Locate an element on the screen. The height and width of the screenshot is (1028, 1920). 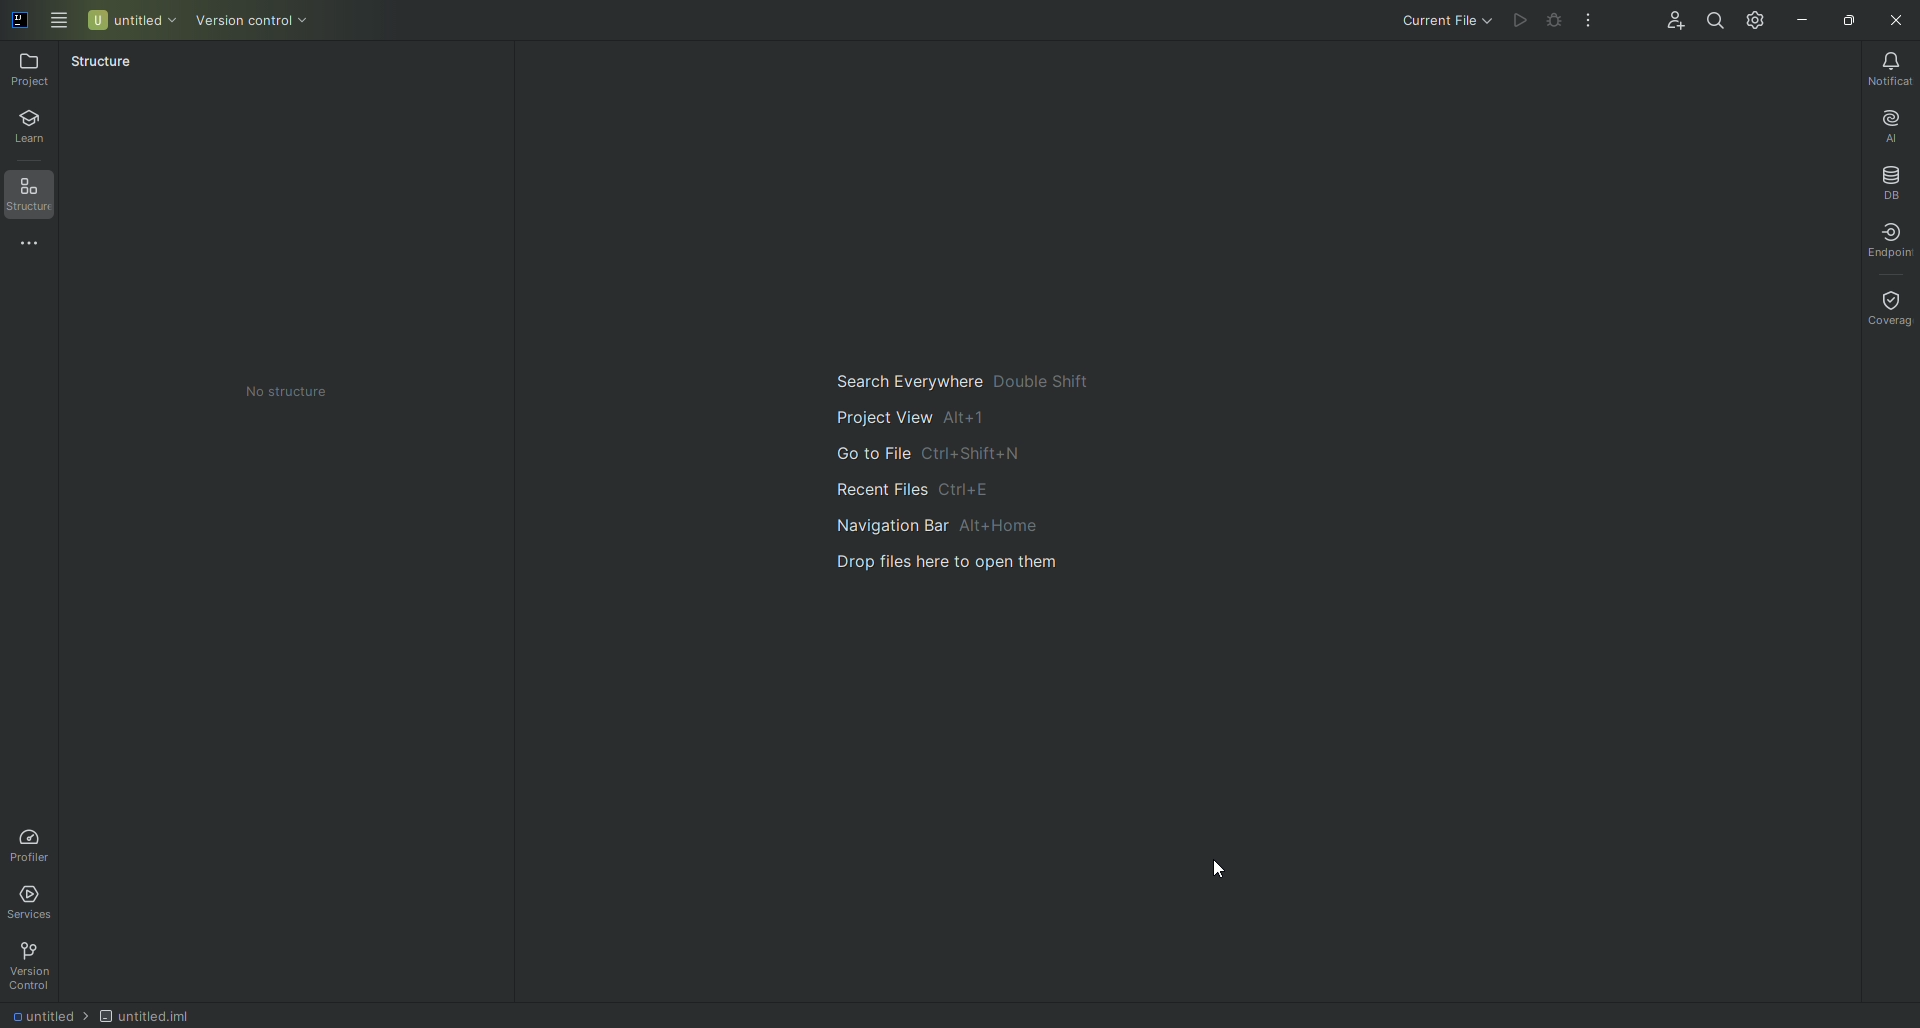
Updates and Settings is located at coordinates (1753, 22).